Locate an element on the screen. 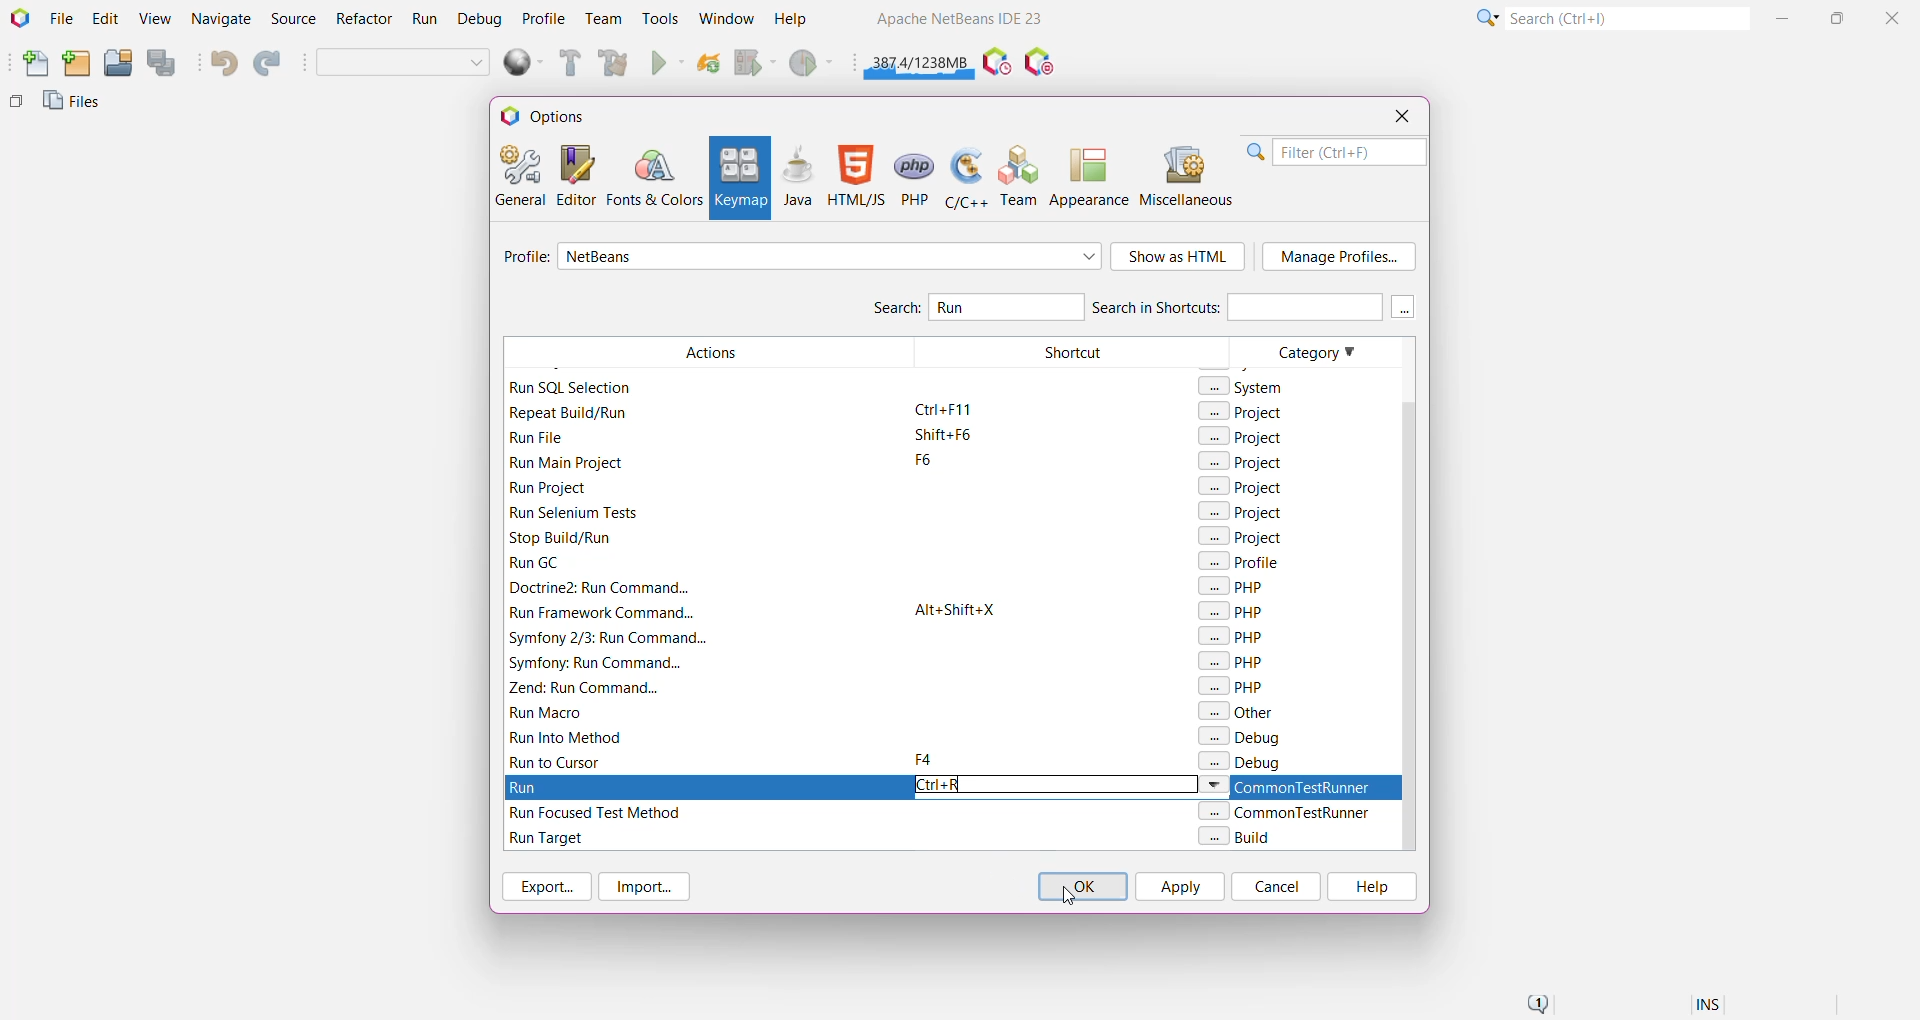 The height and width of the screenshot is (1020, 1920).  is located at coordinates (523, 63).